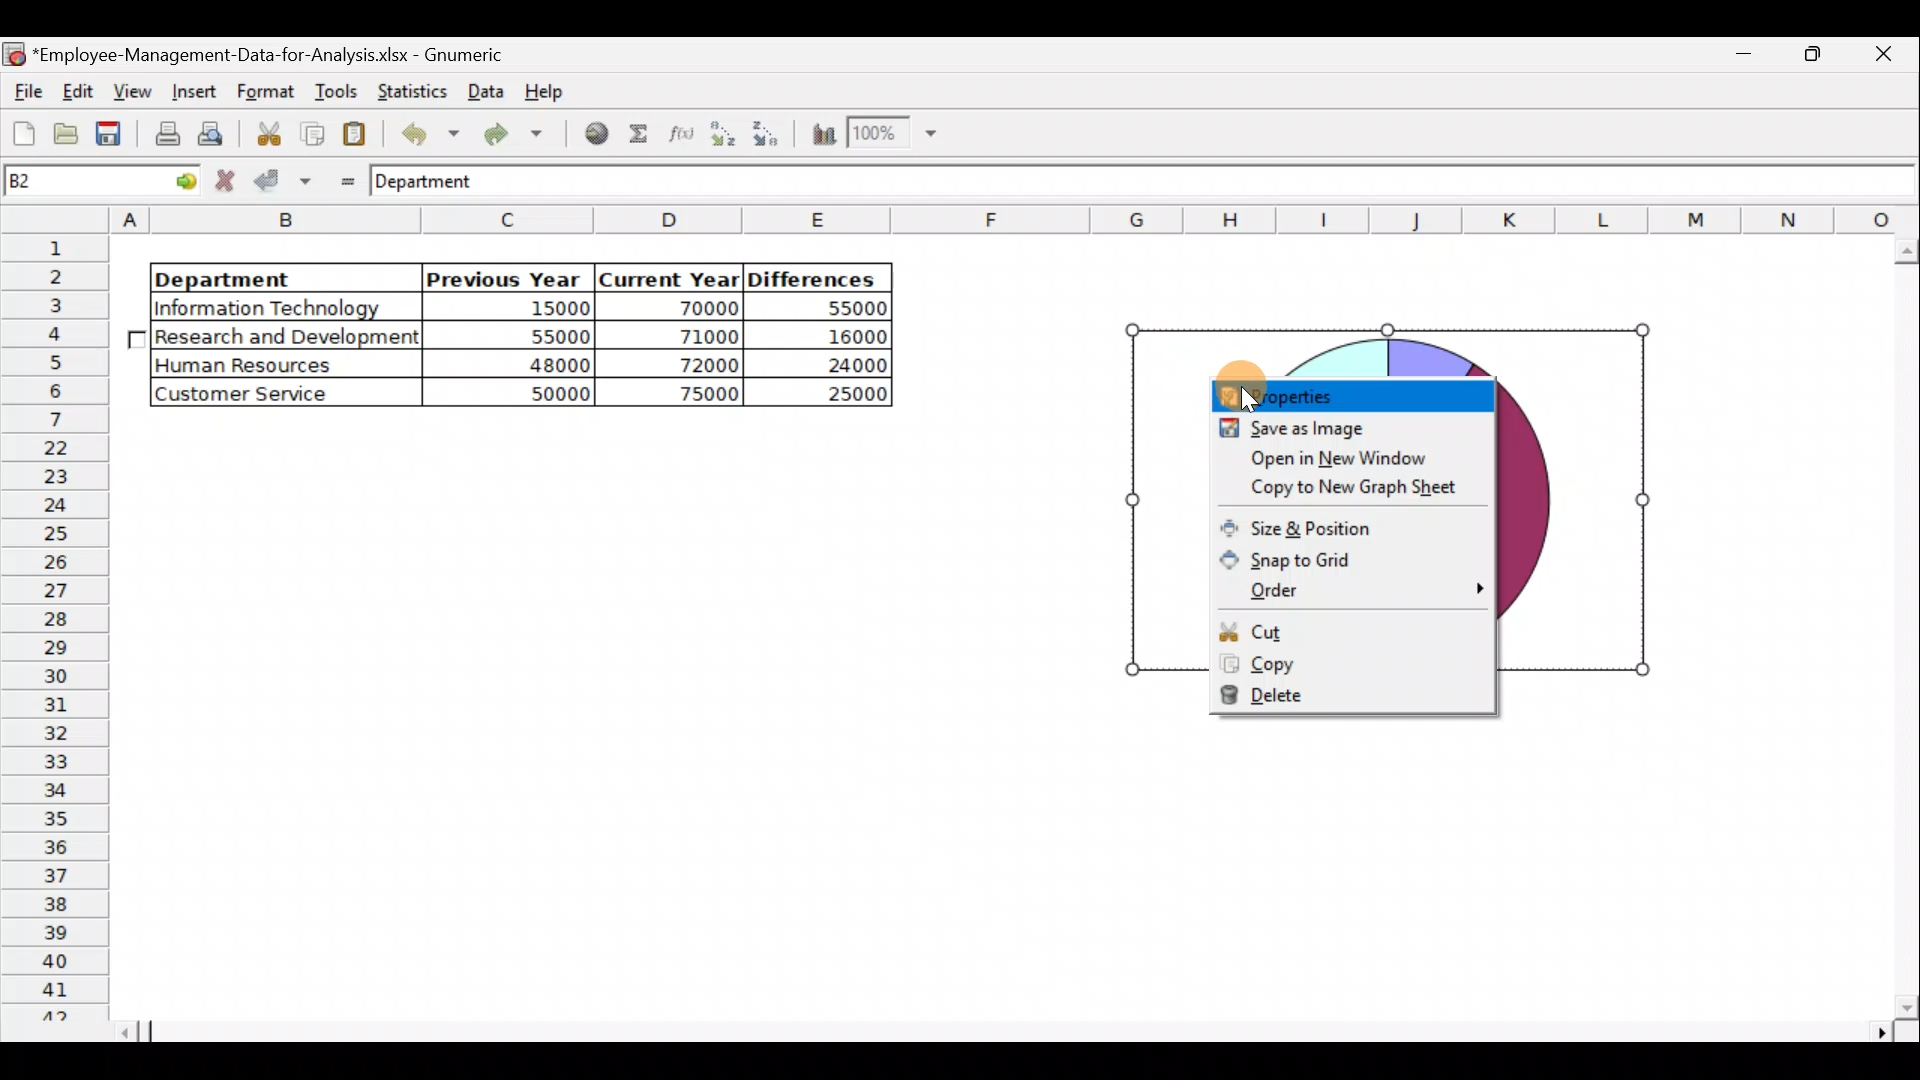 This screenshot has height=1080, width=1920. I want to click on Cursor on properties, so click(1236, 387).